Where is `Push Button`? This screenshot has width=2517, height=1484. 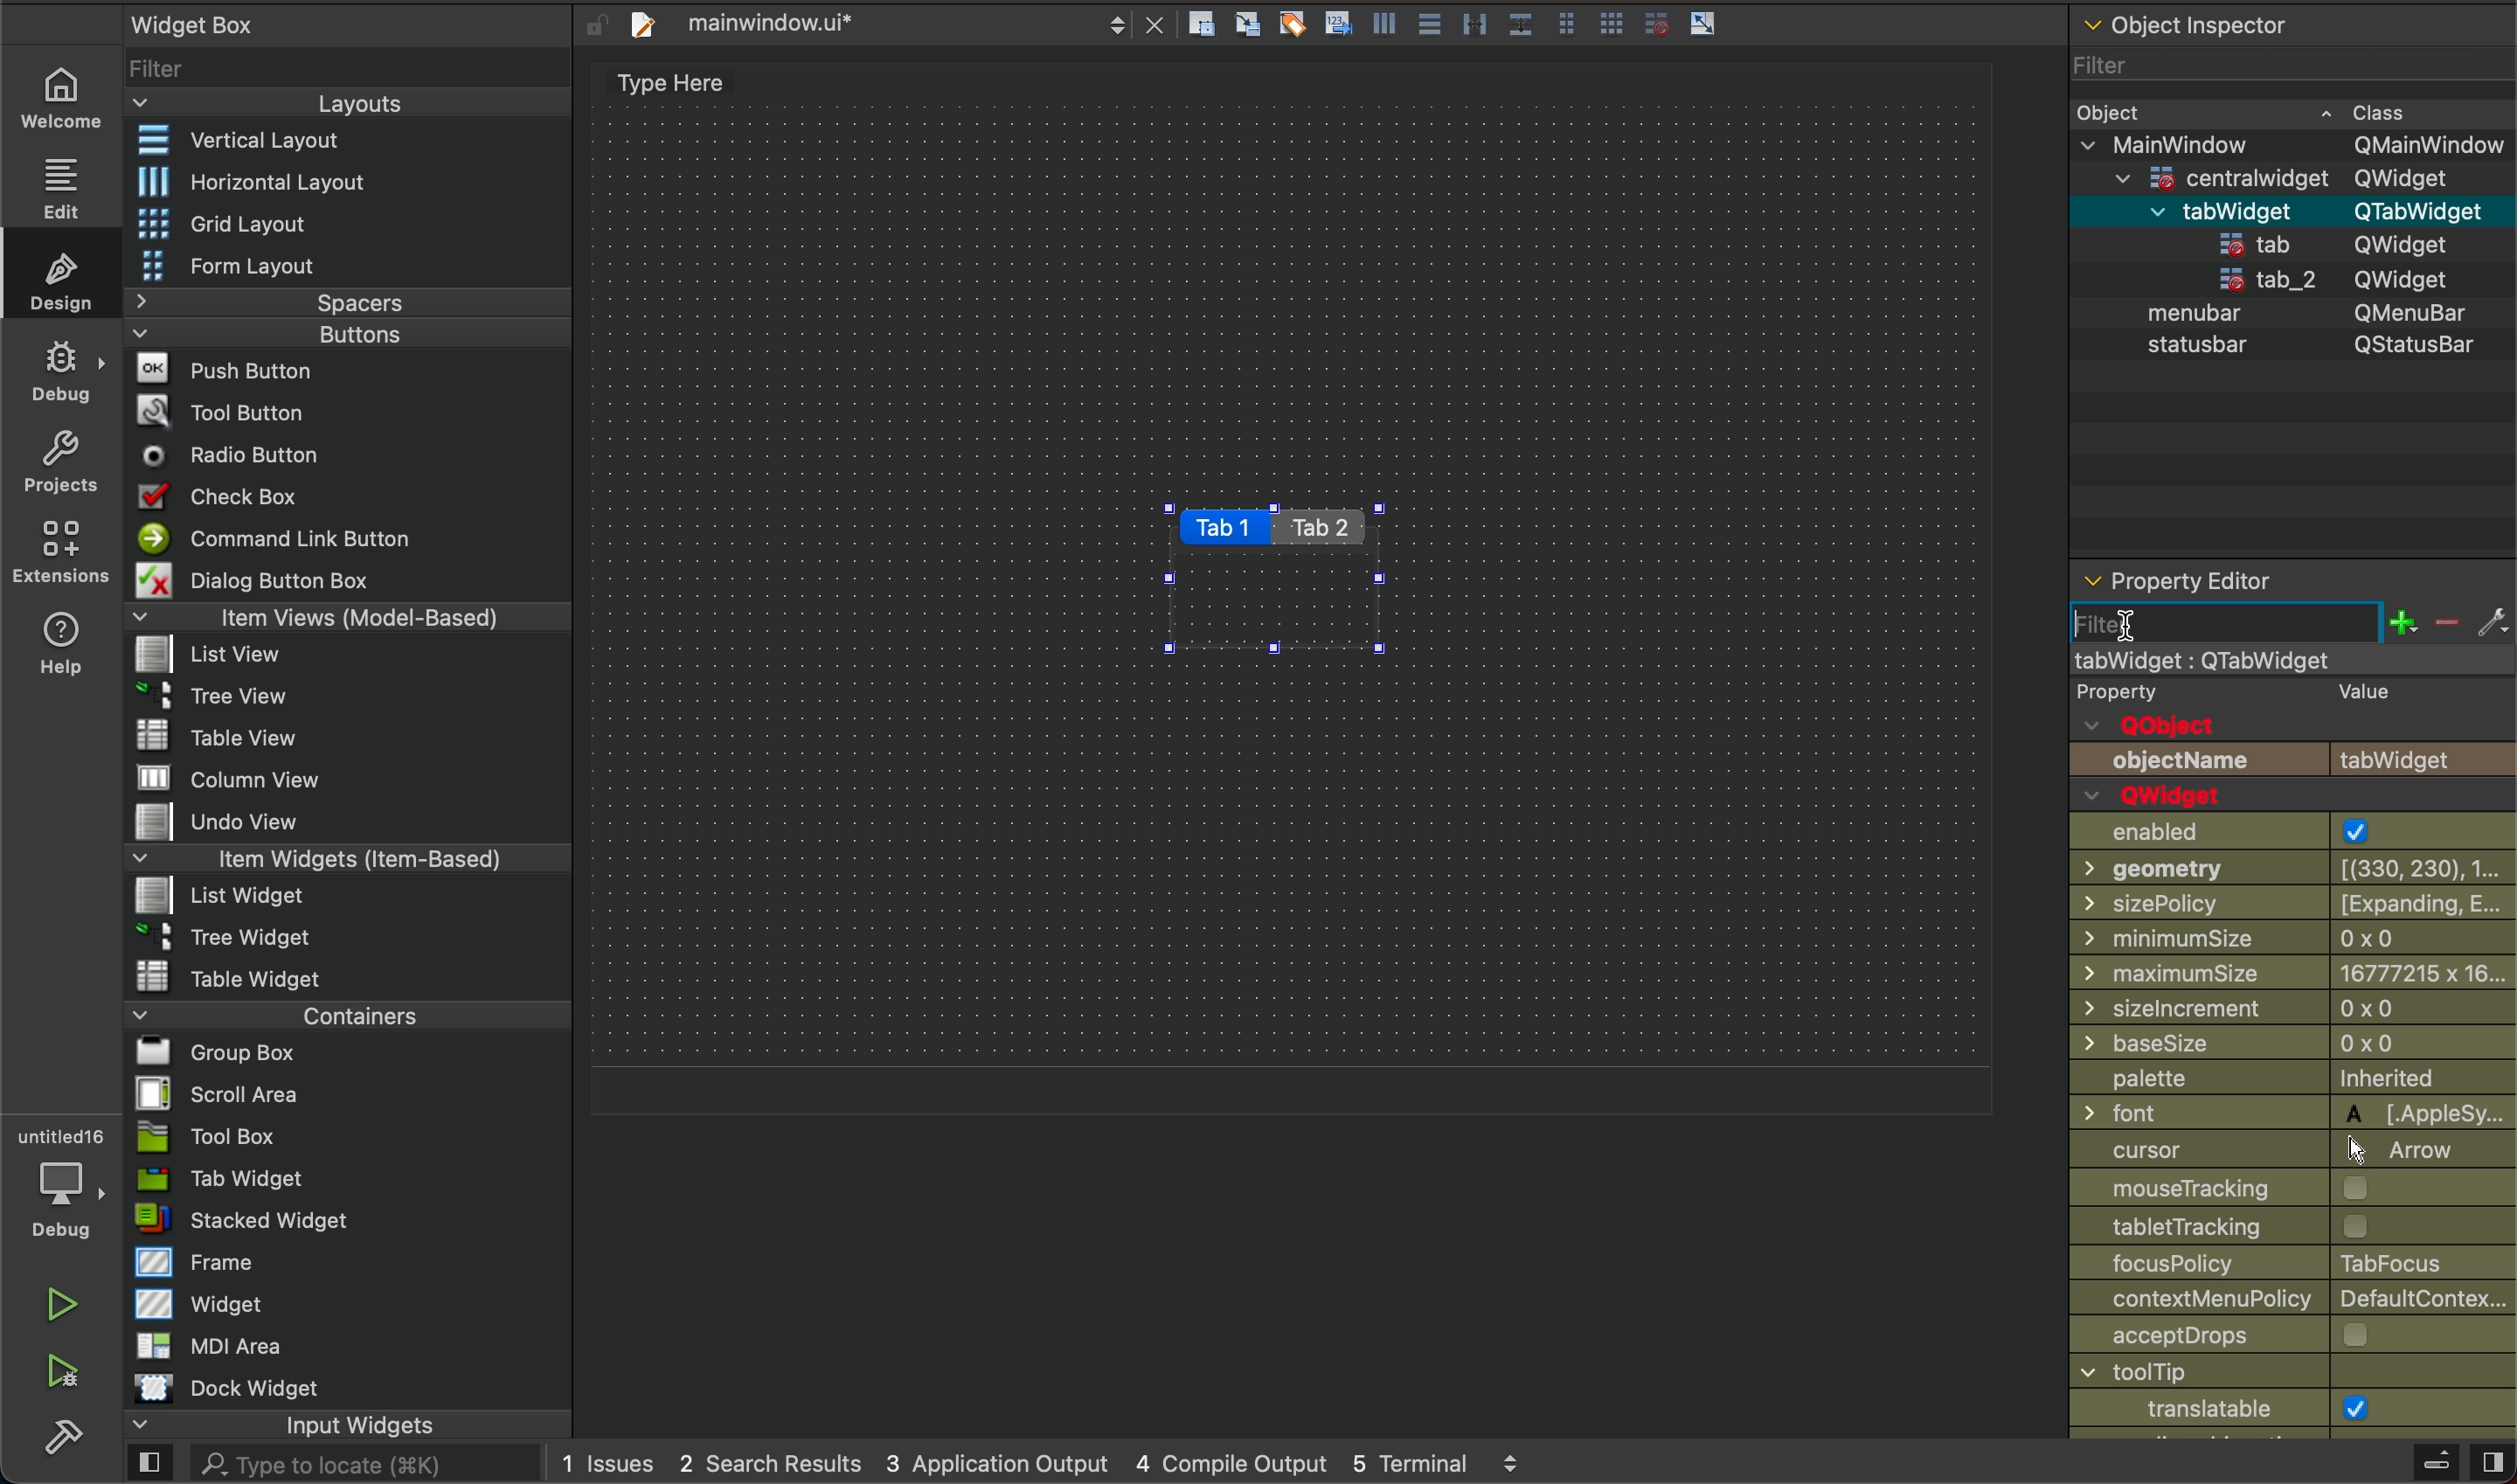 Push Button is located at coordinates (210, 369).